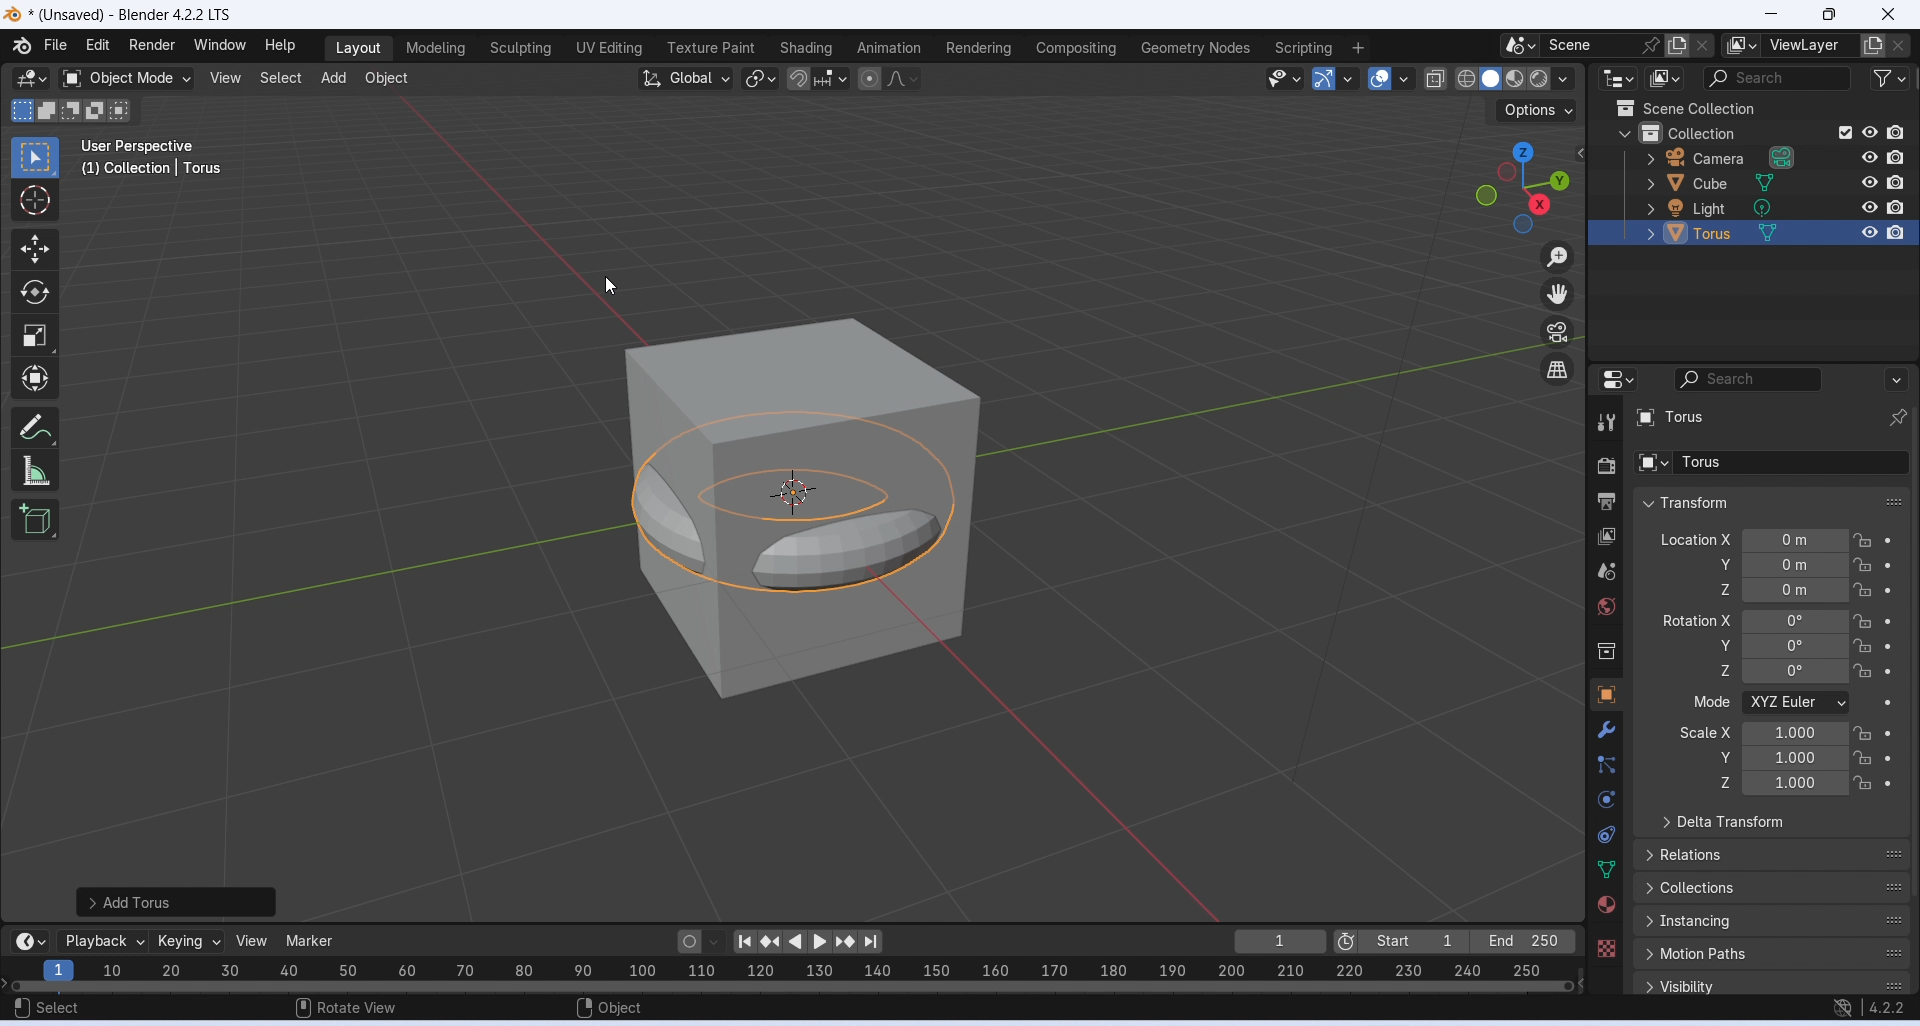  What do you see at coordinates (790, 503) in the screenshot?
I see `Torus` at bounding box center [790, 503].